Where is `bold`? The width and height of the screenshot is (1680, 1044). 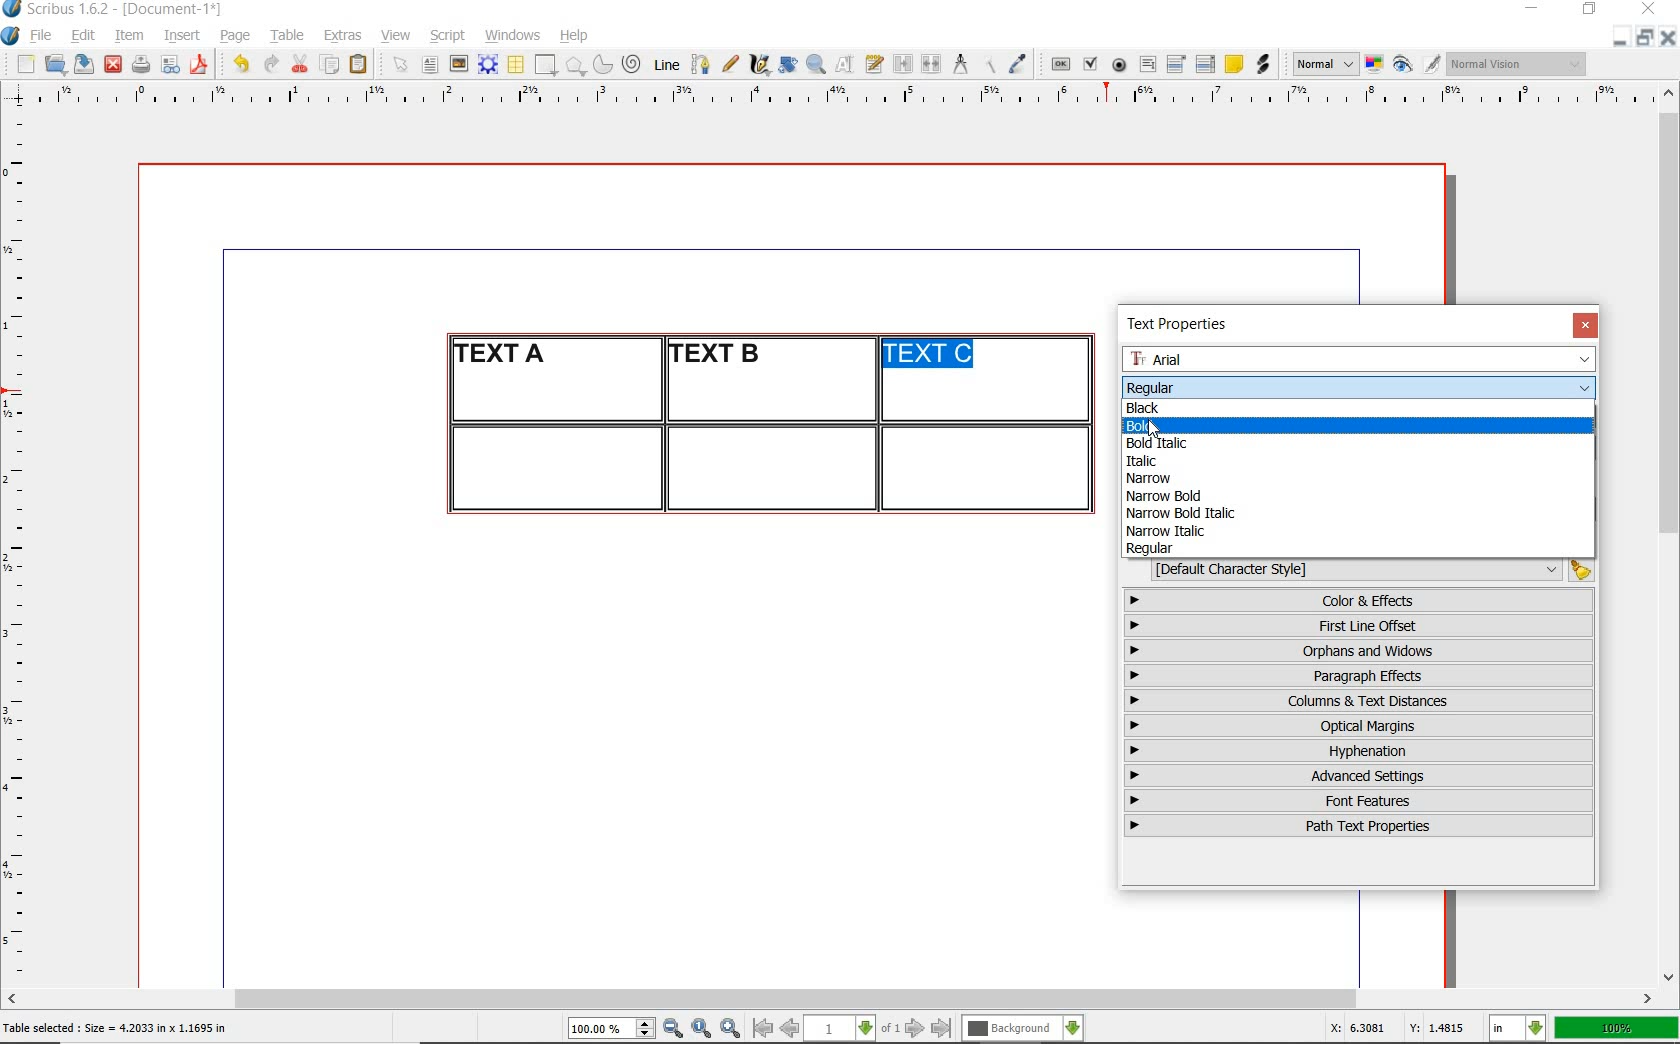 bold is located at coordinates (1169, 425).